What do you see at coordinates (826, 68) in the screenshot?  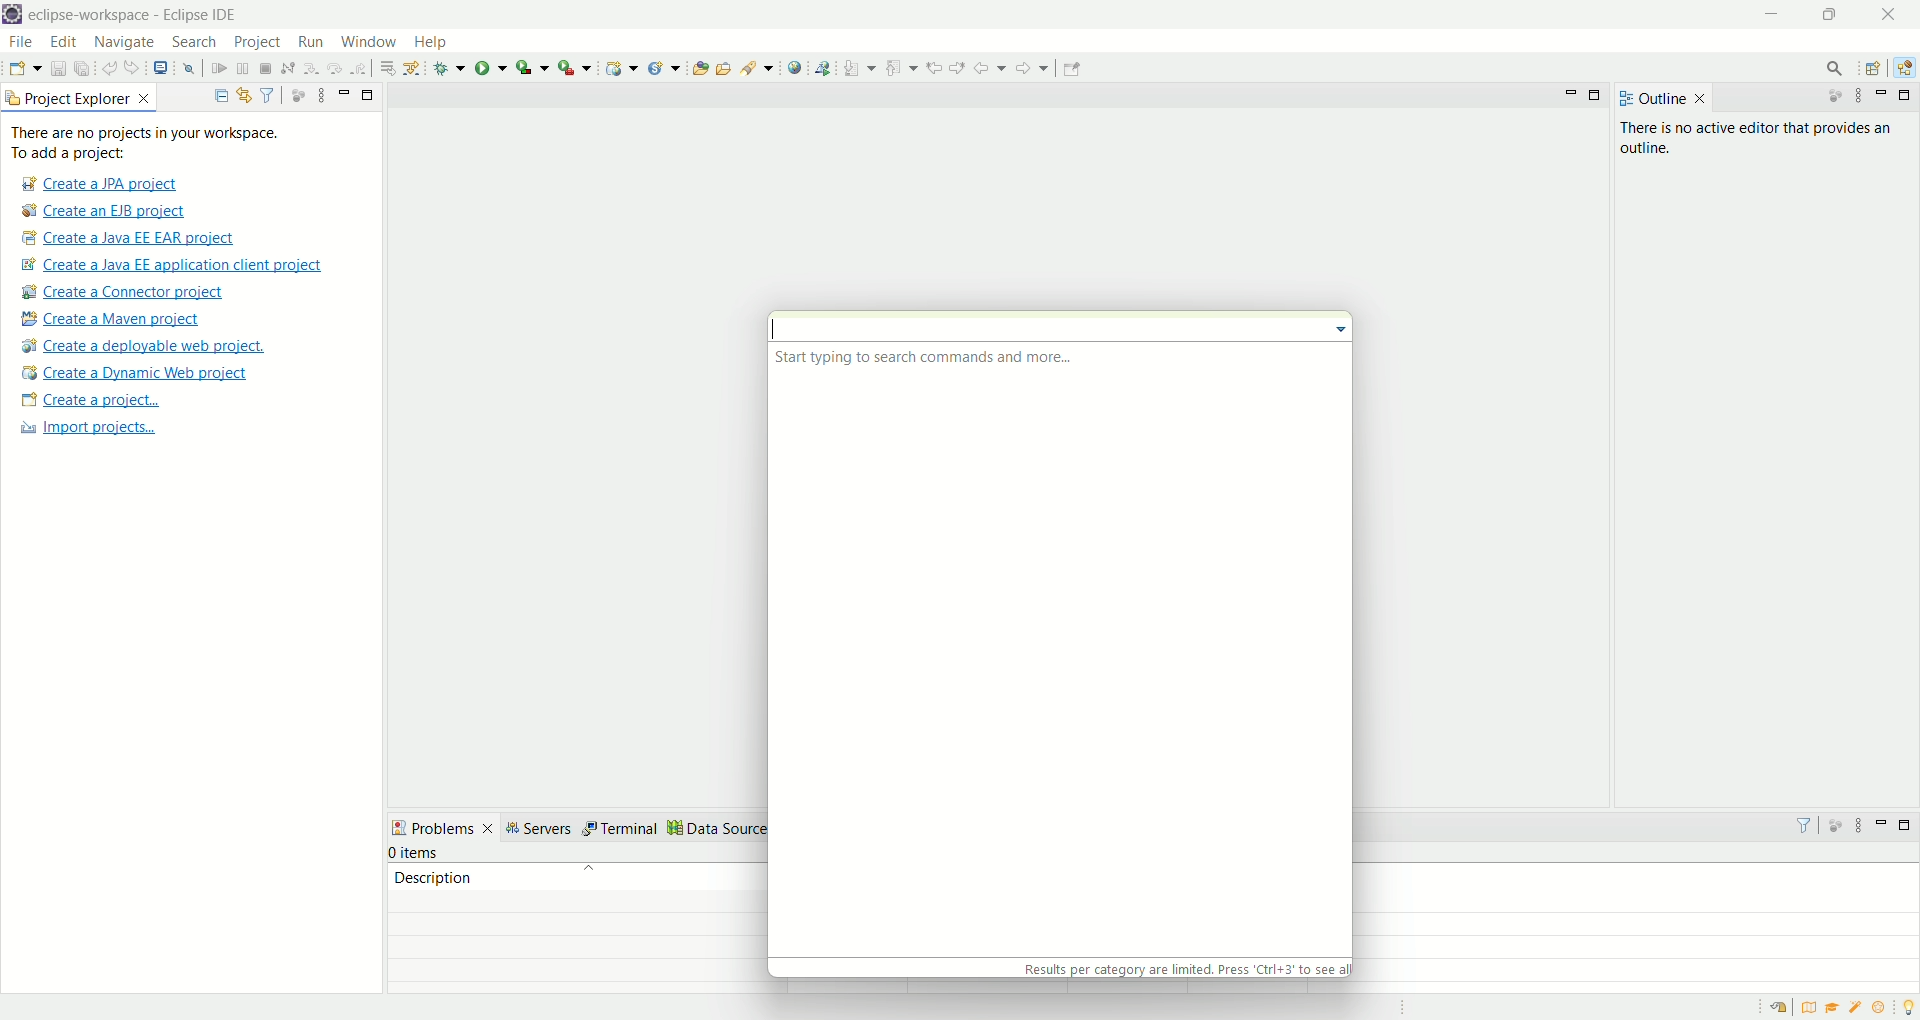 I see `launch web service explorer` at bounding box center [826, 68].